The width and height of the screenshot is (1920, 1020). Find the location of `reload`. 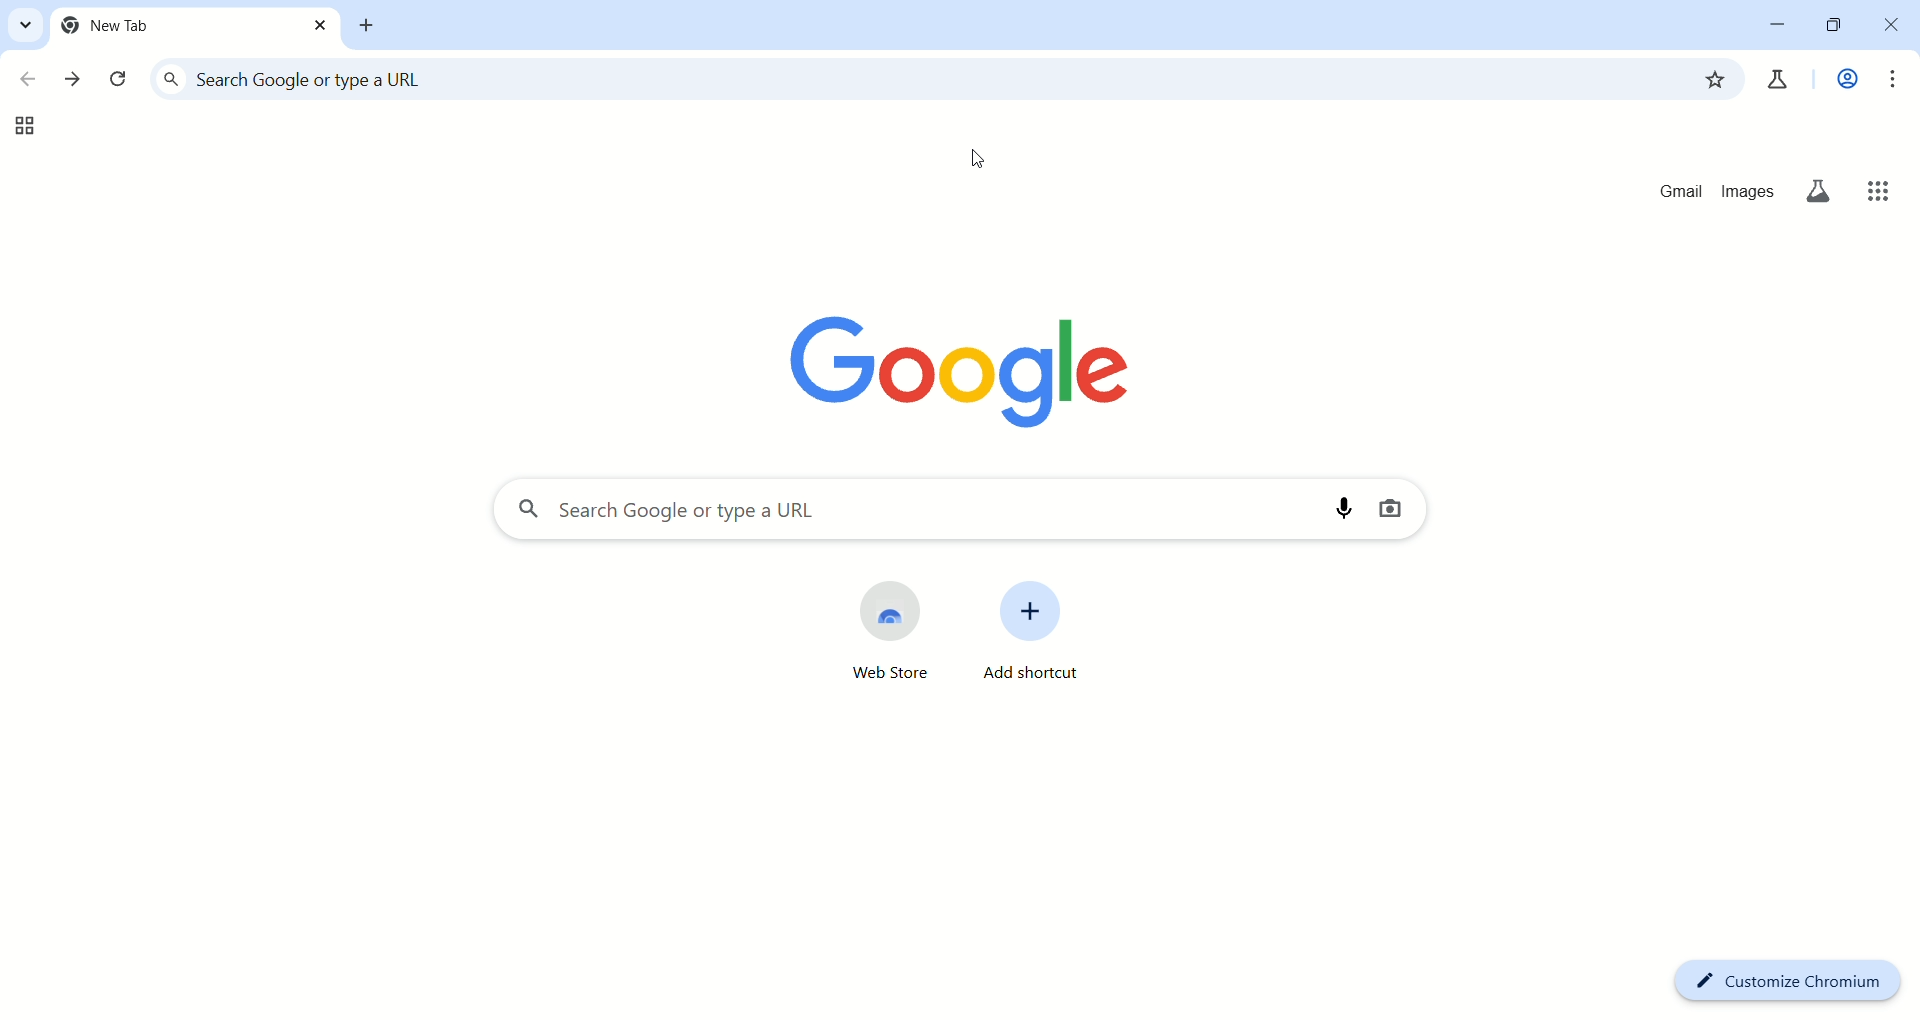

reload is located at coordinates (121, 82).